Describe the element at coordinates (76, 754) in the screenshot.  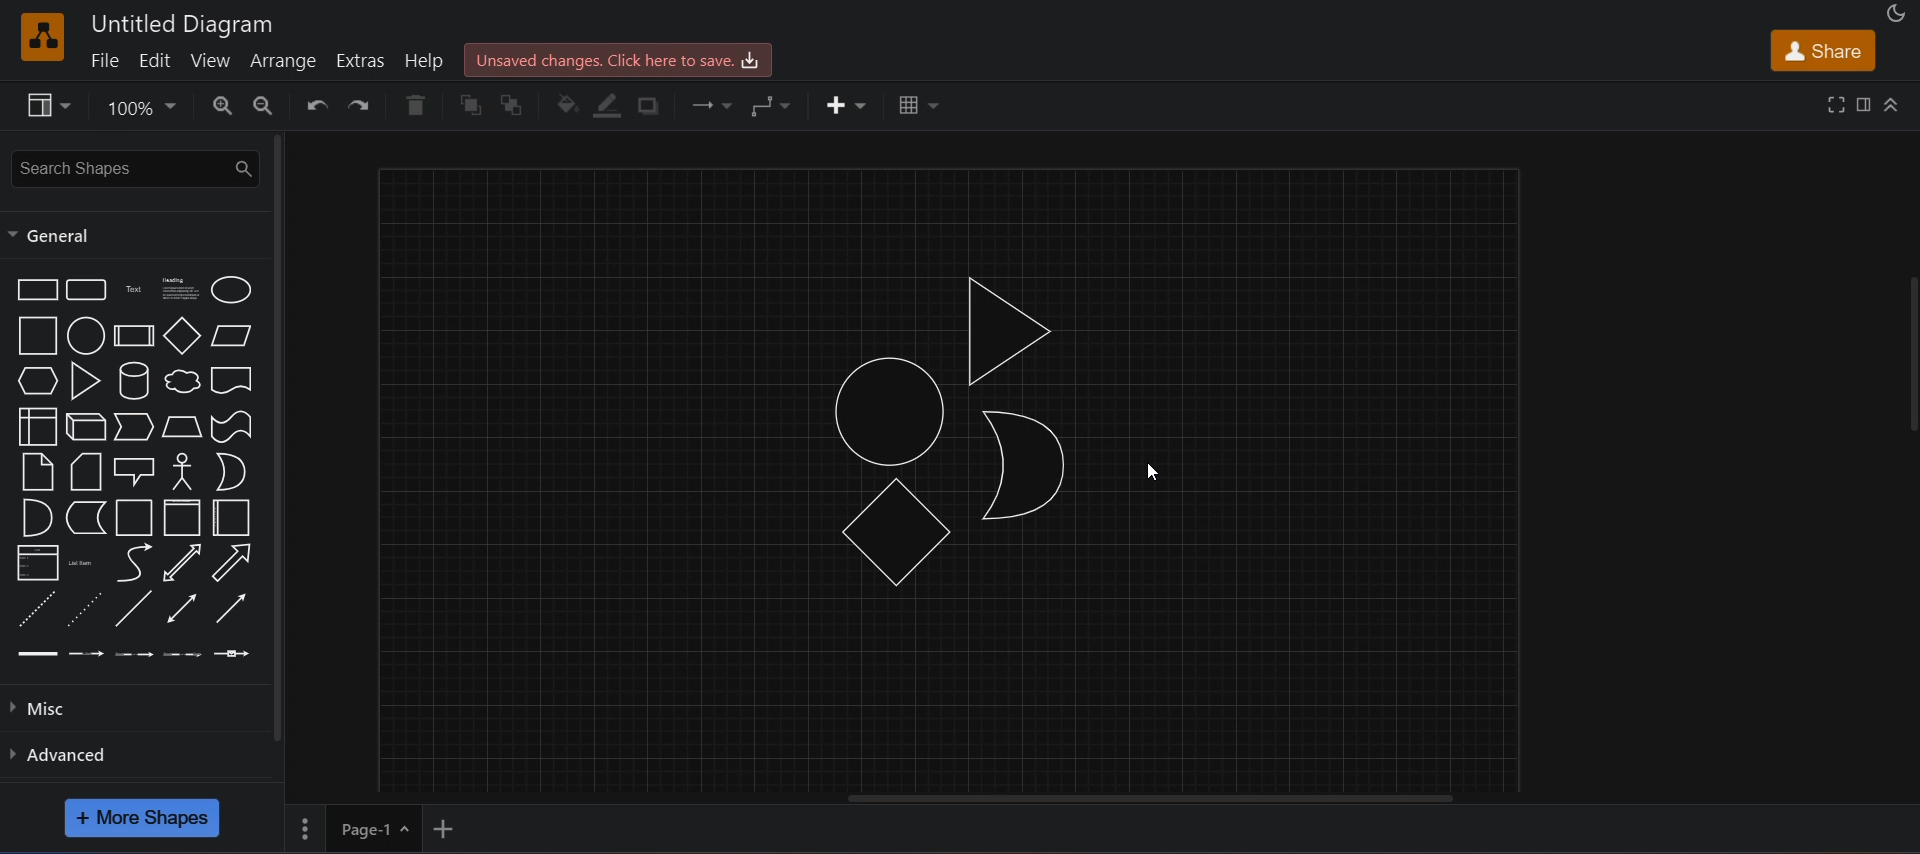
I see `advanced` at that location.